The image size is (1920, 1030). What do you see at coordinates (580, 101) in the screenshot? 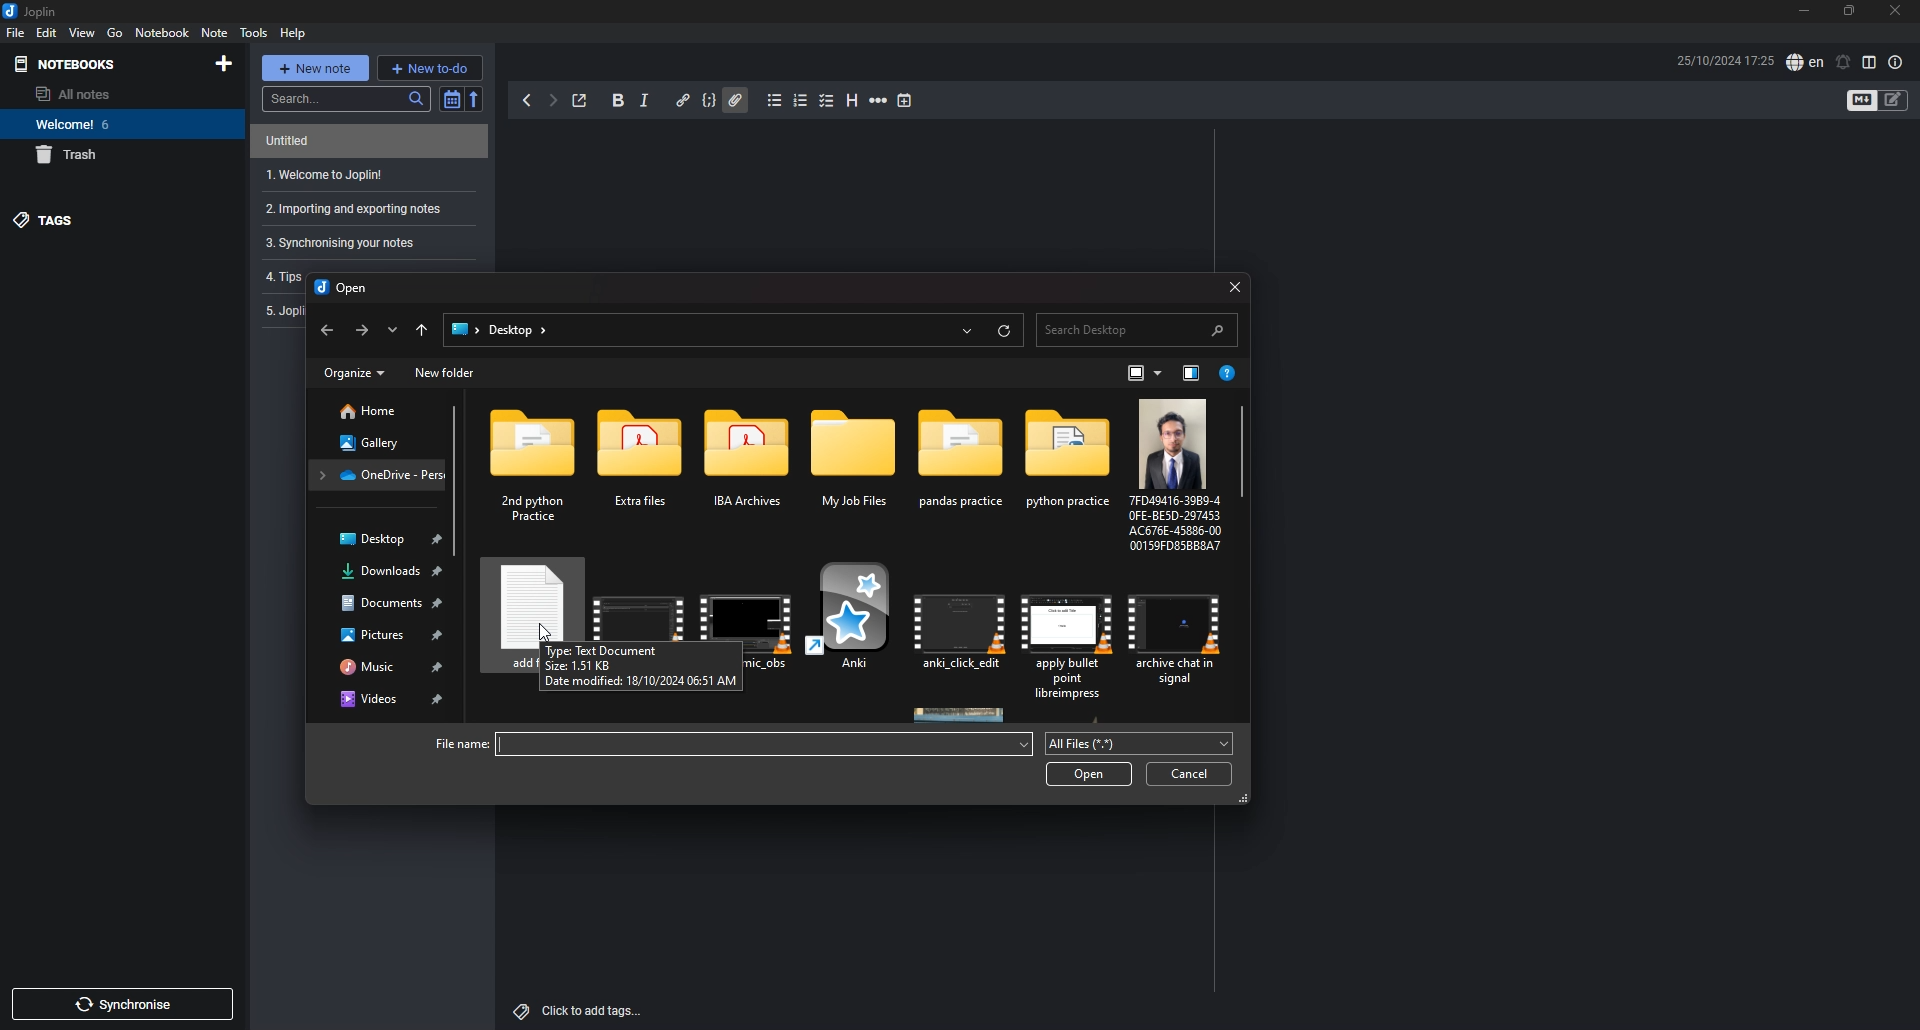
I see `toggle external editing` at bounding box center [580, 101].